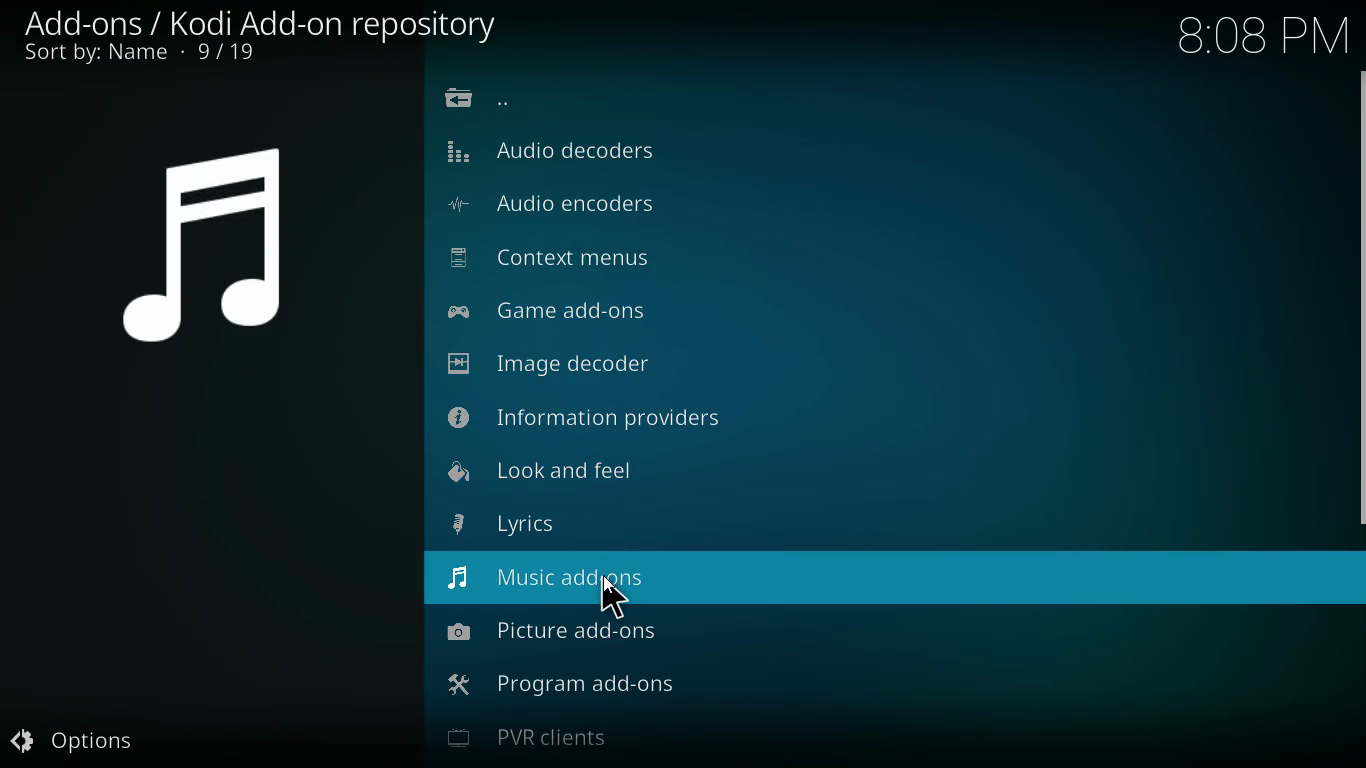  I want to click on Audio Decoders, so click(557, 150).